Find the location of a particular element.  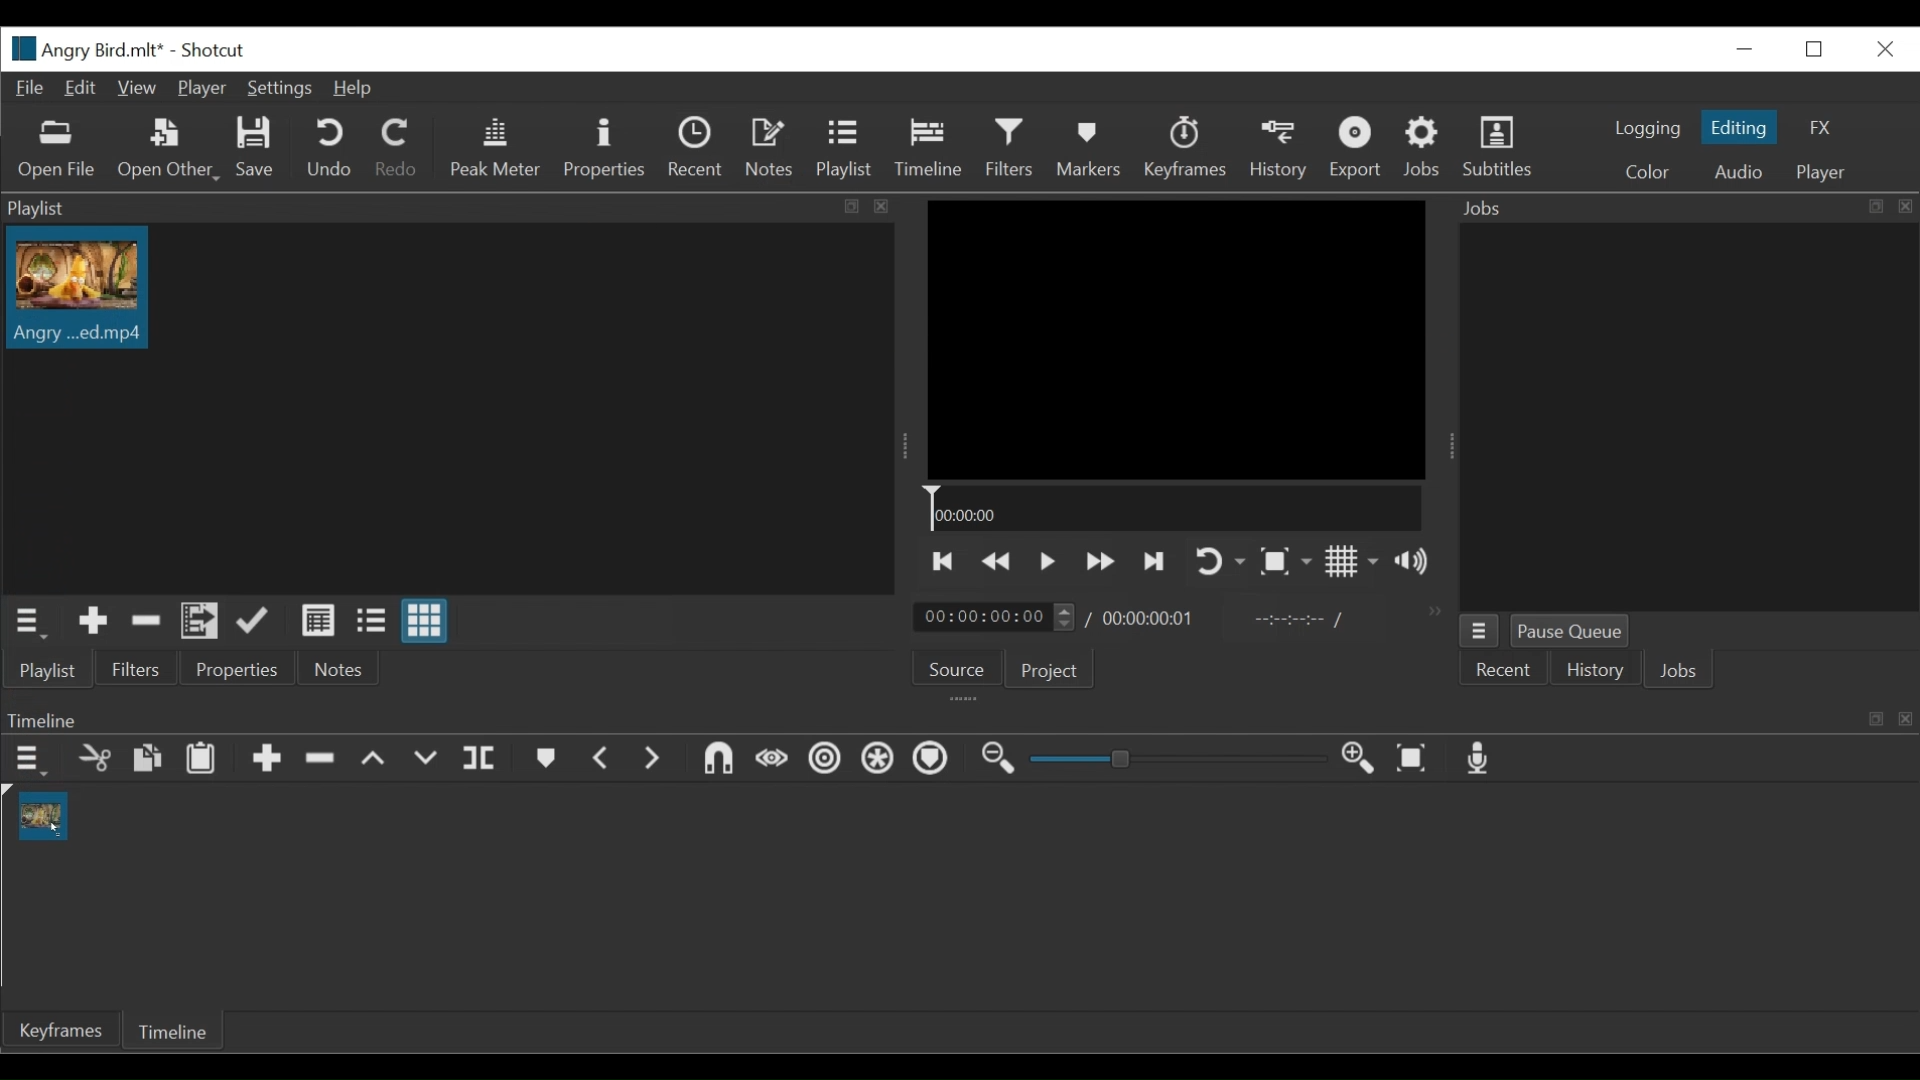

Timeline is located at coordinates (1174, 507).